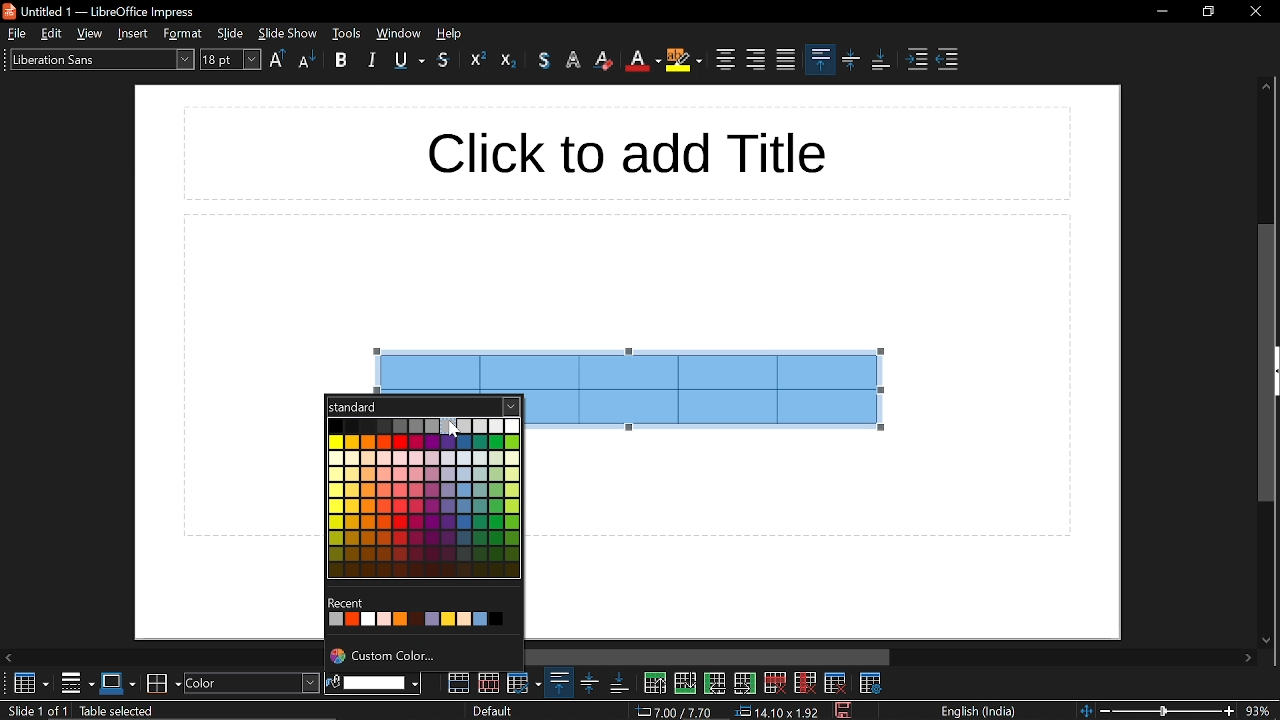 The width and height of the screenshot is (1280, 720). I want to click on color pallete, so click(426, 499).